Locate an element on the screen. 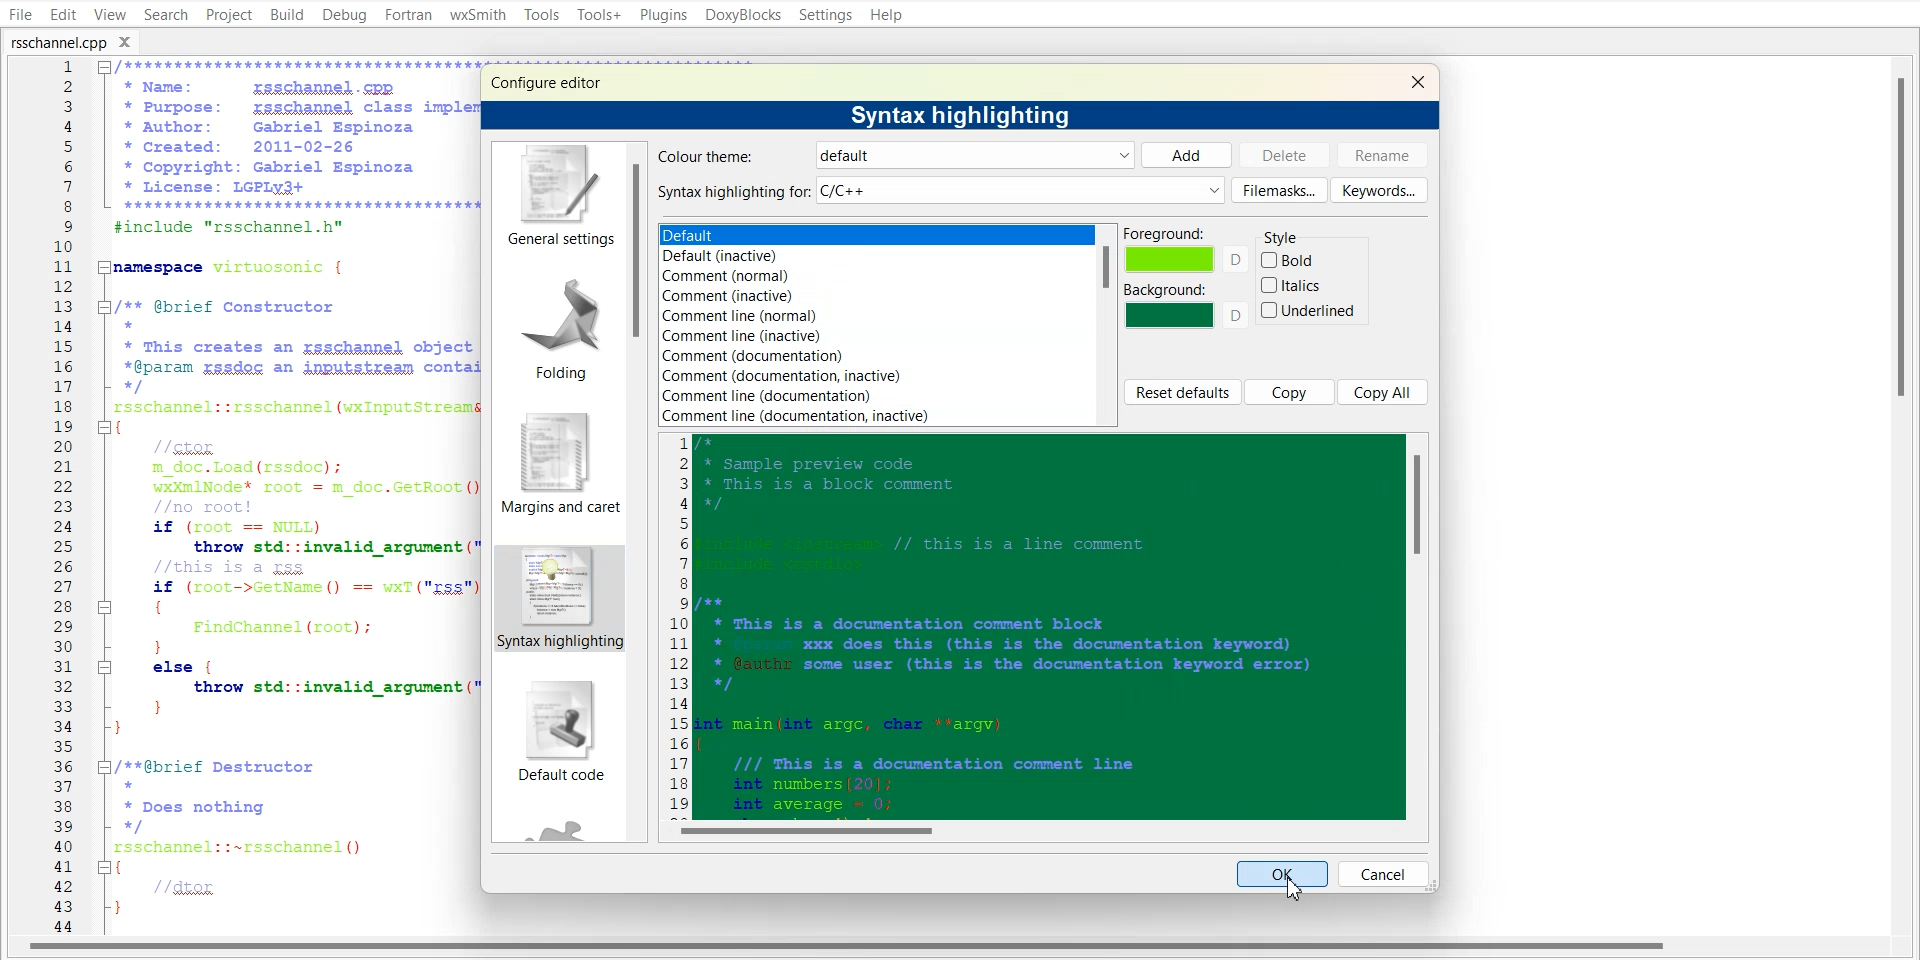 This screenshot has height=960, width=1920. Edit is located at coordinates (62, 14).